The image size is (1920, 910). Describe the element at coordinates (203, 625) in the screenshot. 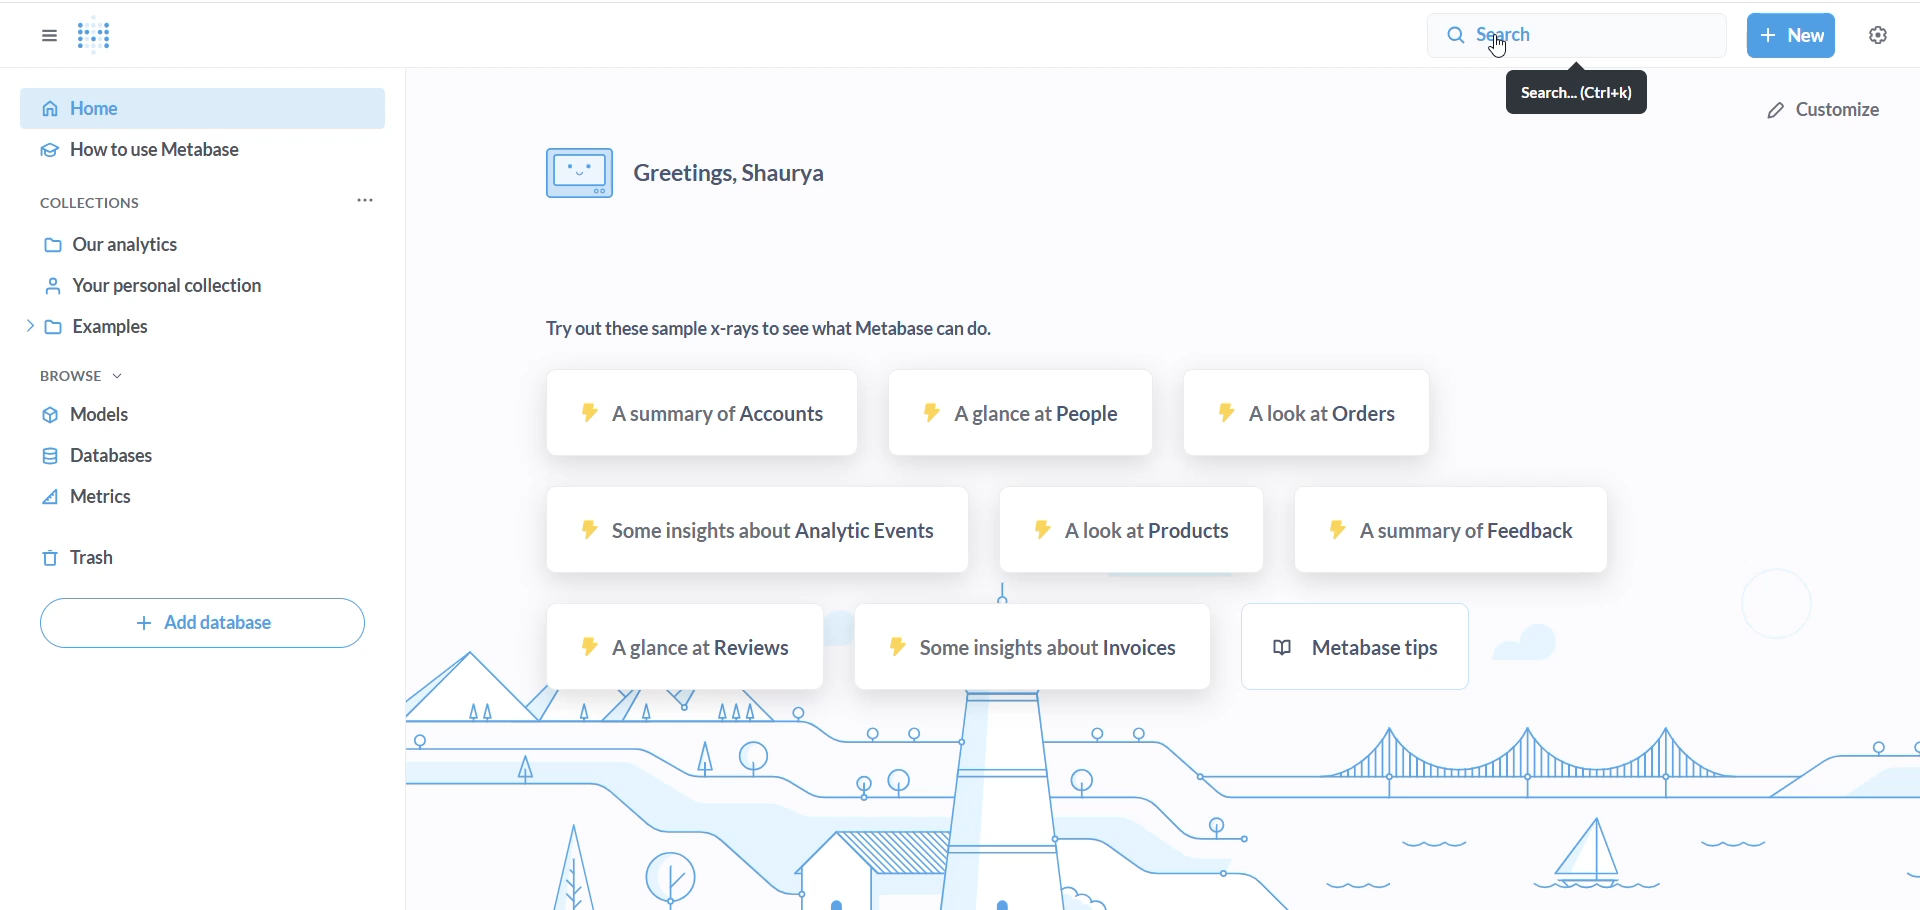

I see `add database` at that location.